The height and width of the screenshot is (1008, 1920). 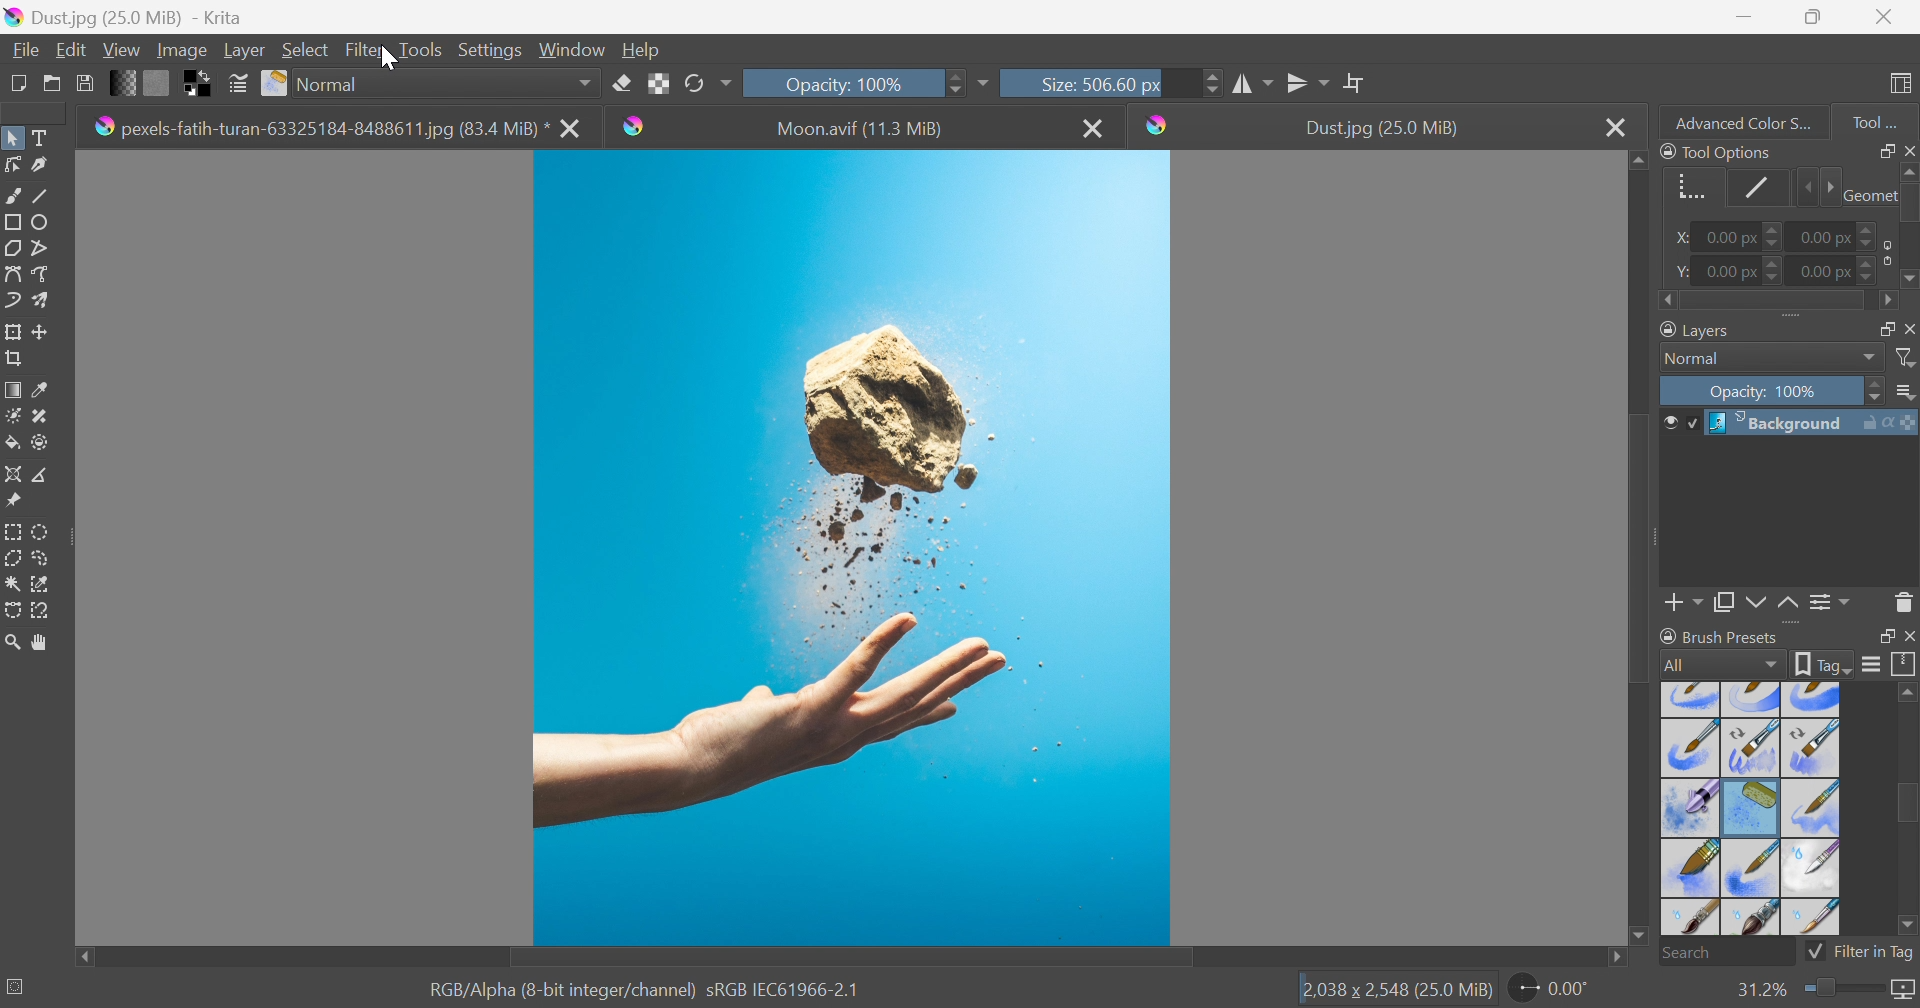 I want to click on Reload original preset, so click(x=707, y=81).